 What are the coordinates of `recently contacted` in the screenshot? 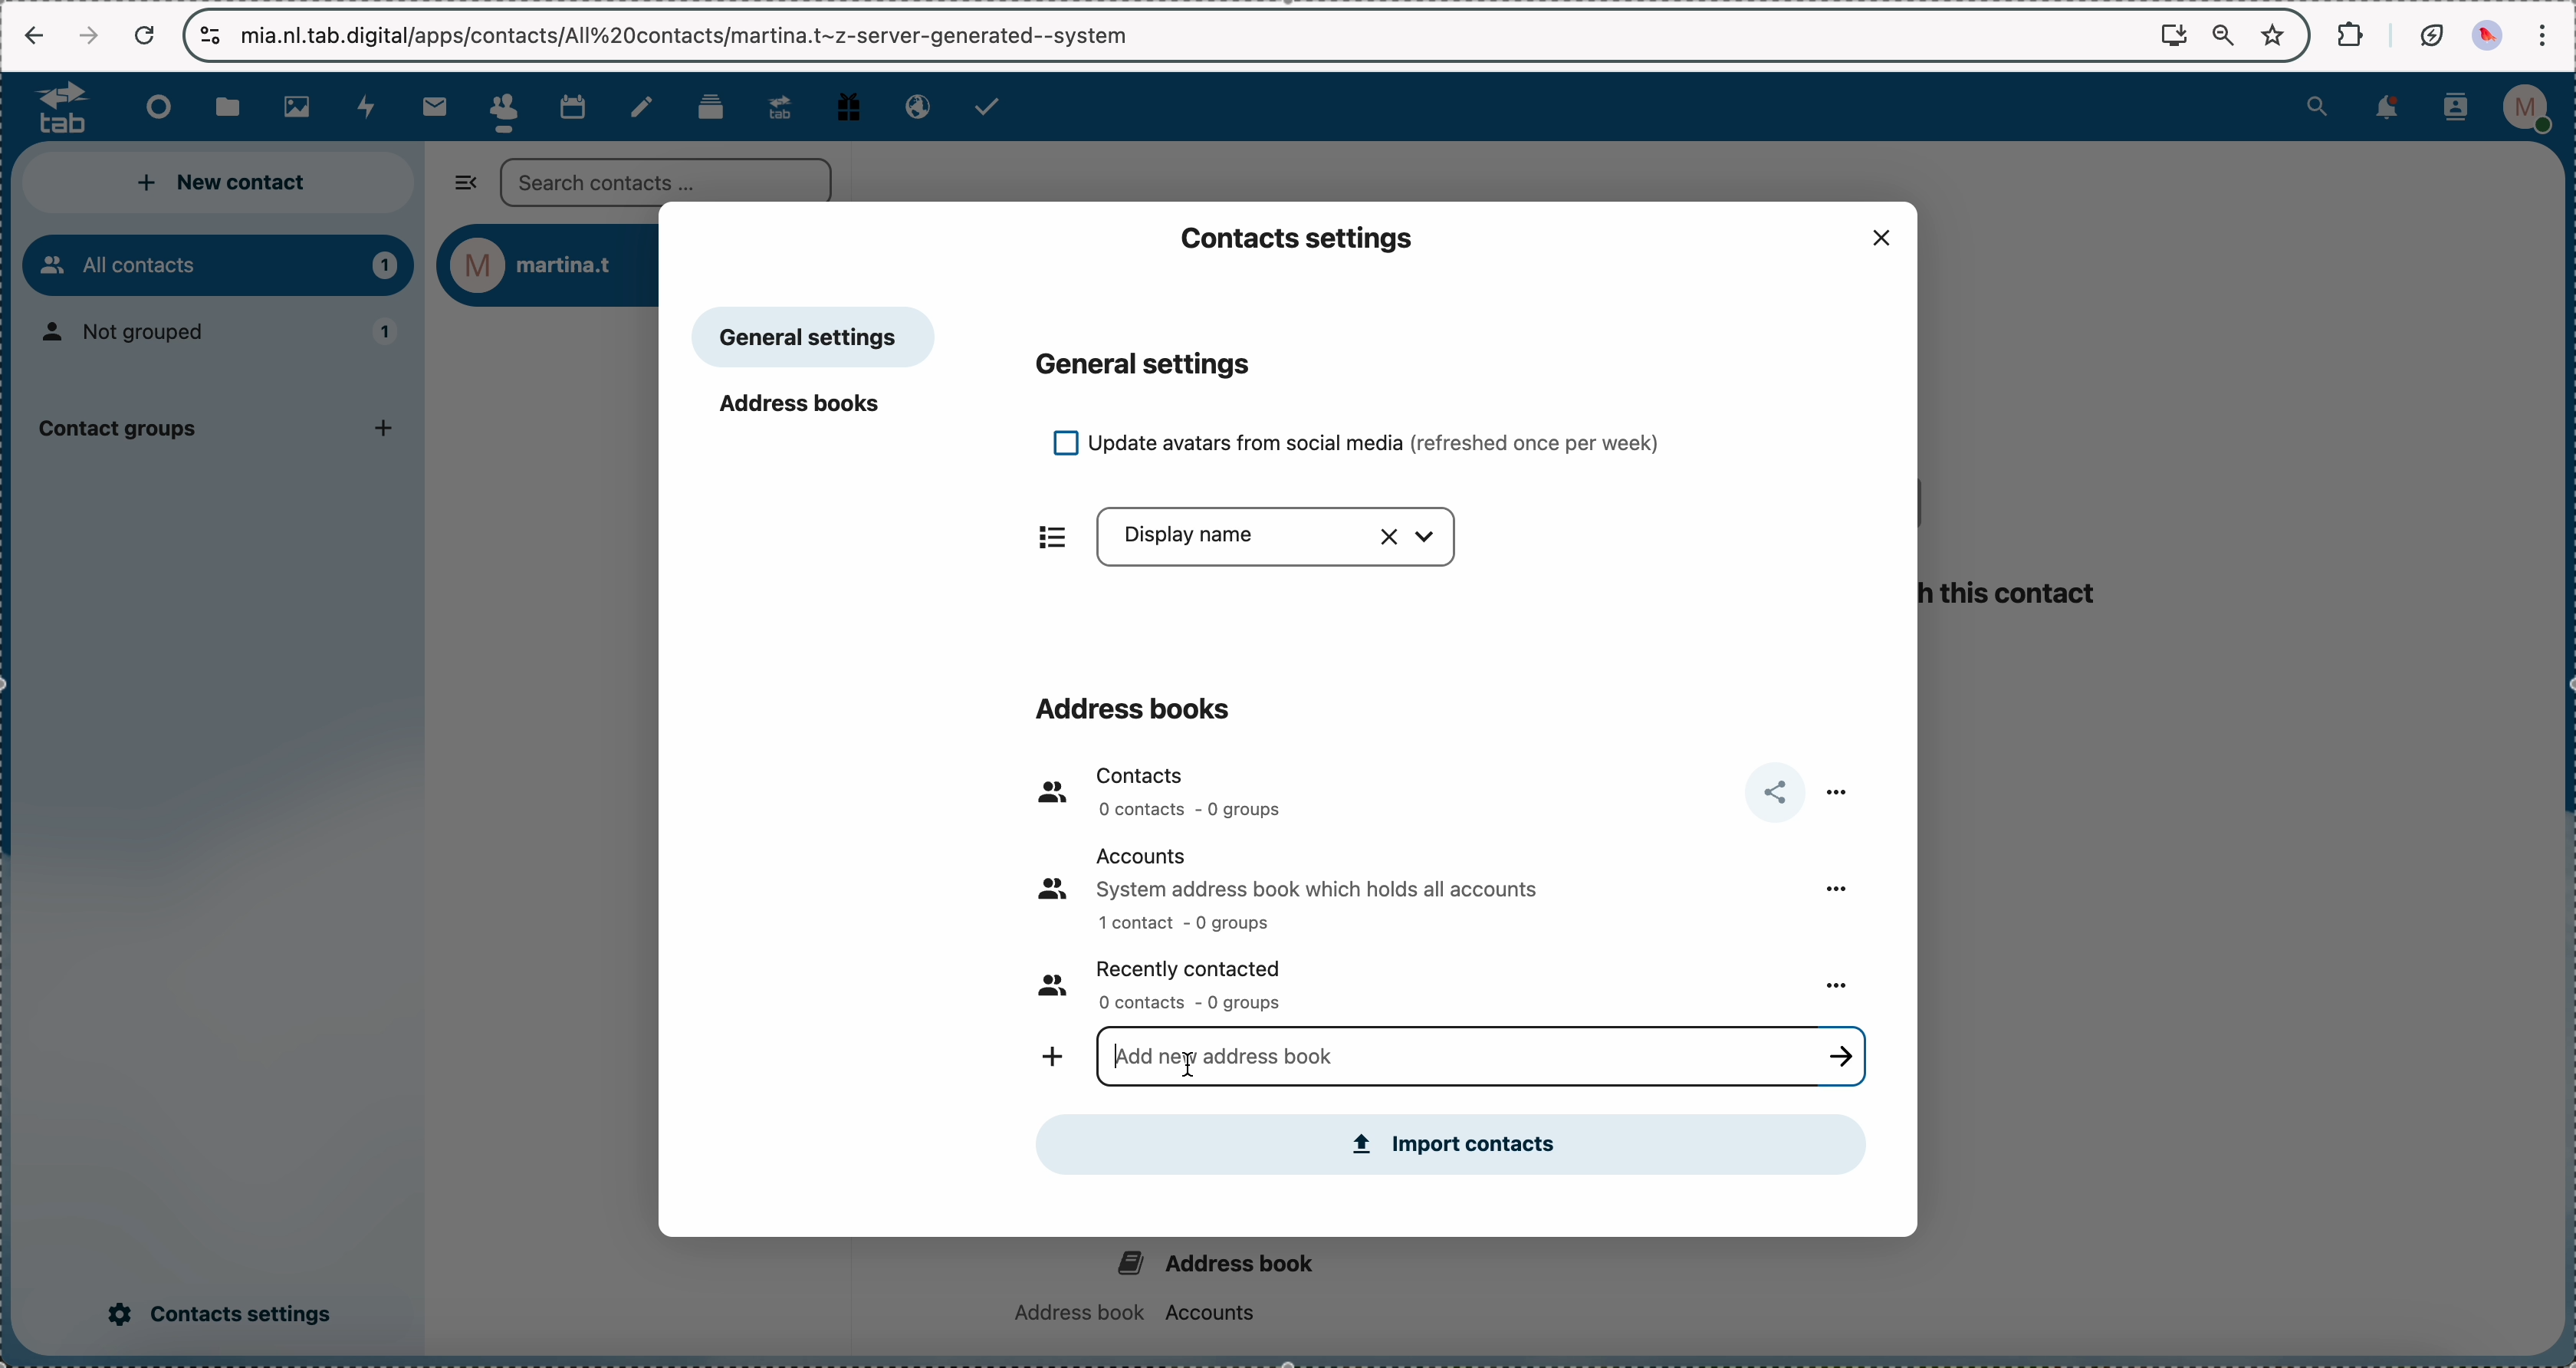 It's located at (1177, 983).